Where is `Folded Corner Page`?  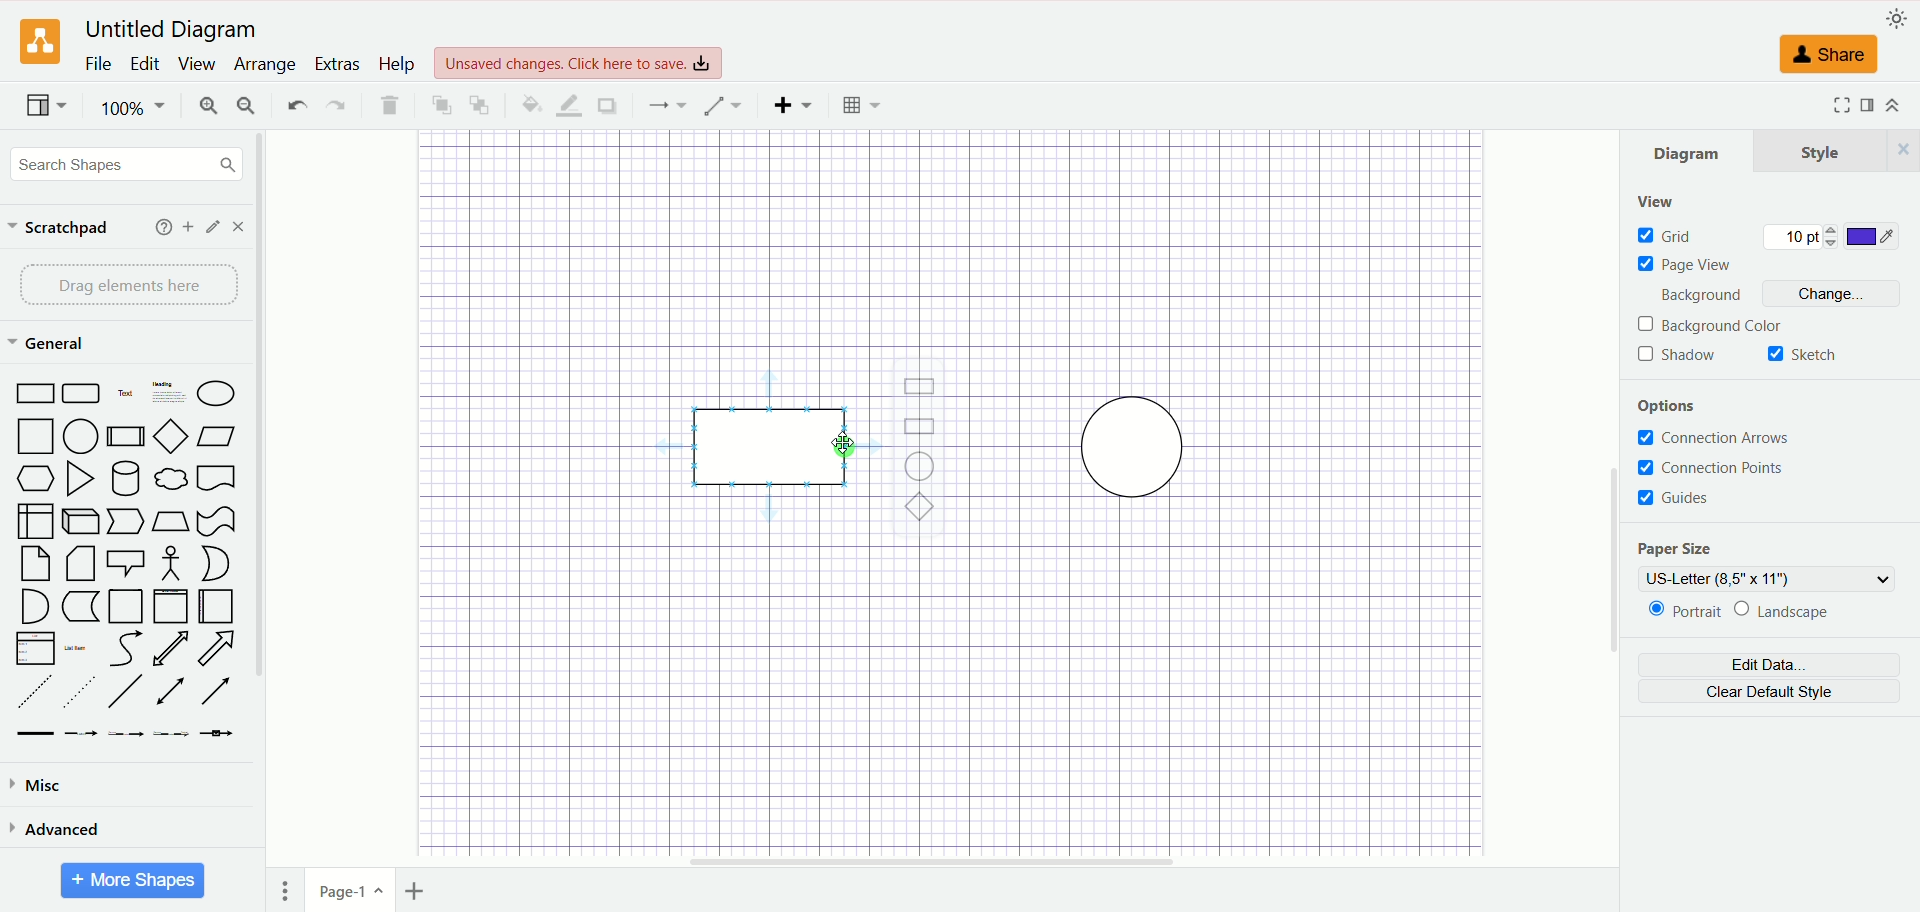
Folded Corner Page is located at coordinates (80, 563).